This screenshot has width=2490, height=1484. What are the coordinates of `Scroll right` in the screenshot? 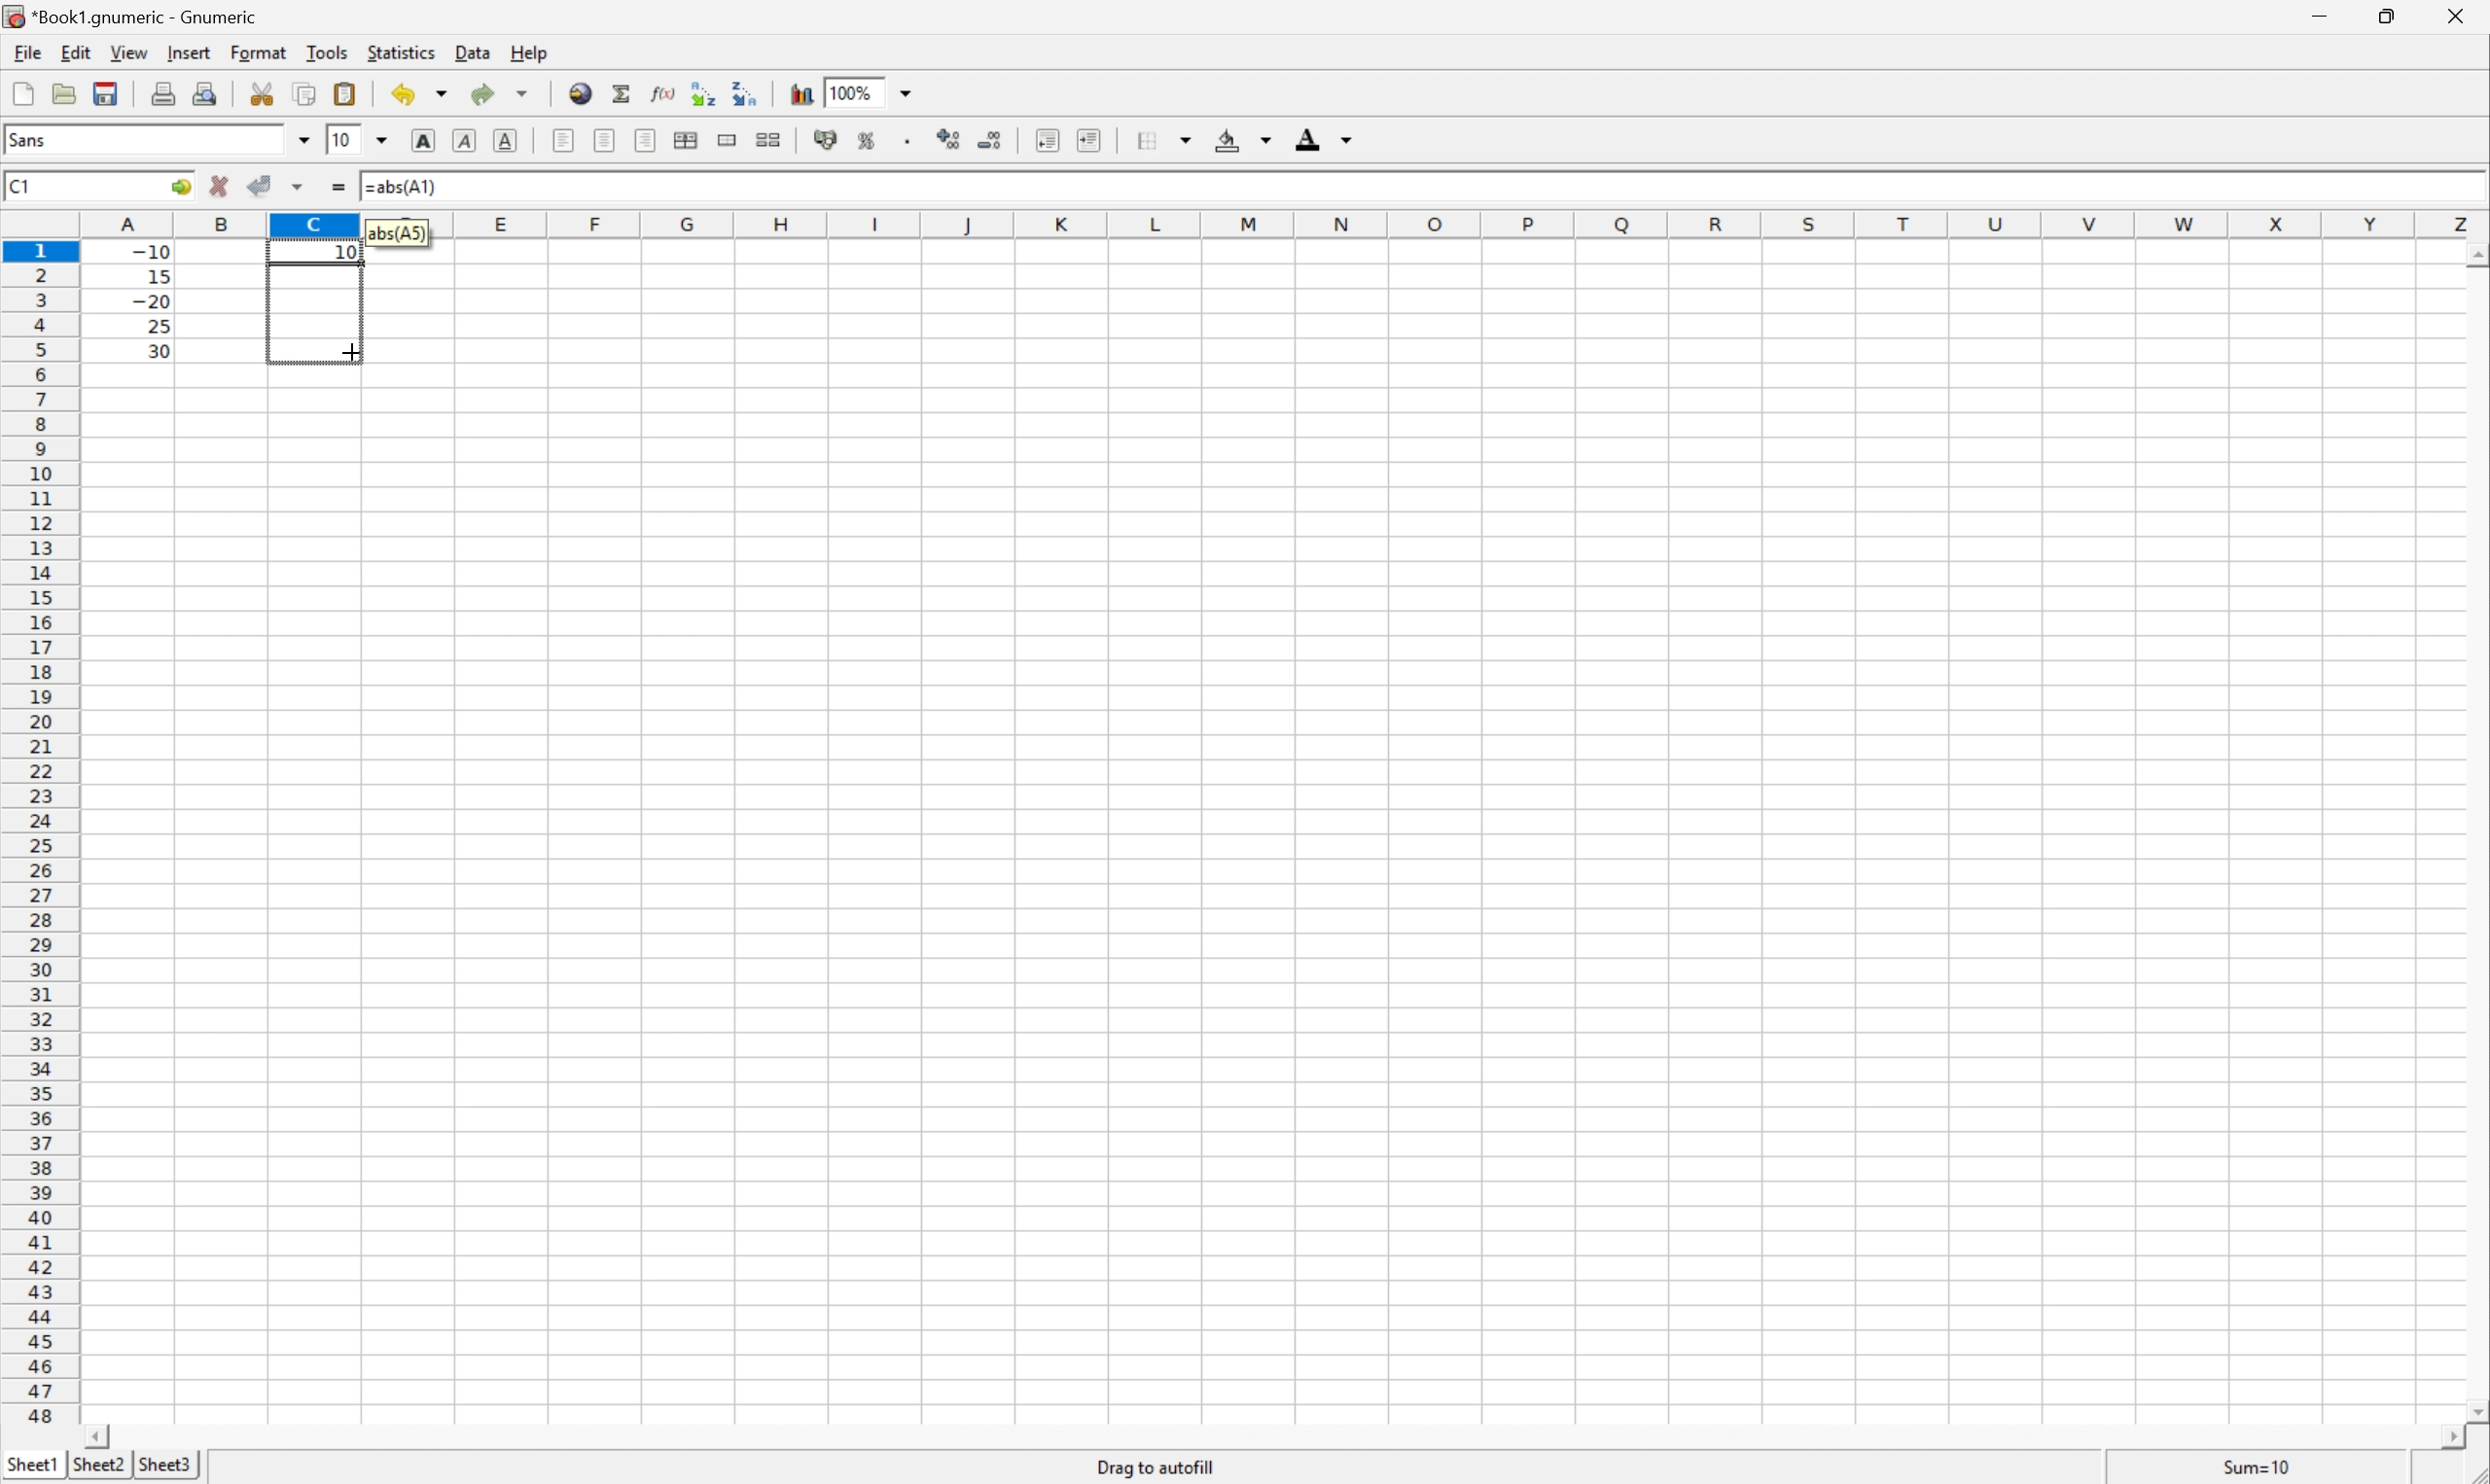 It's located at (2442, 1438).